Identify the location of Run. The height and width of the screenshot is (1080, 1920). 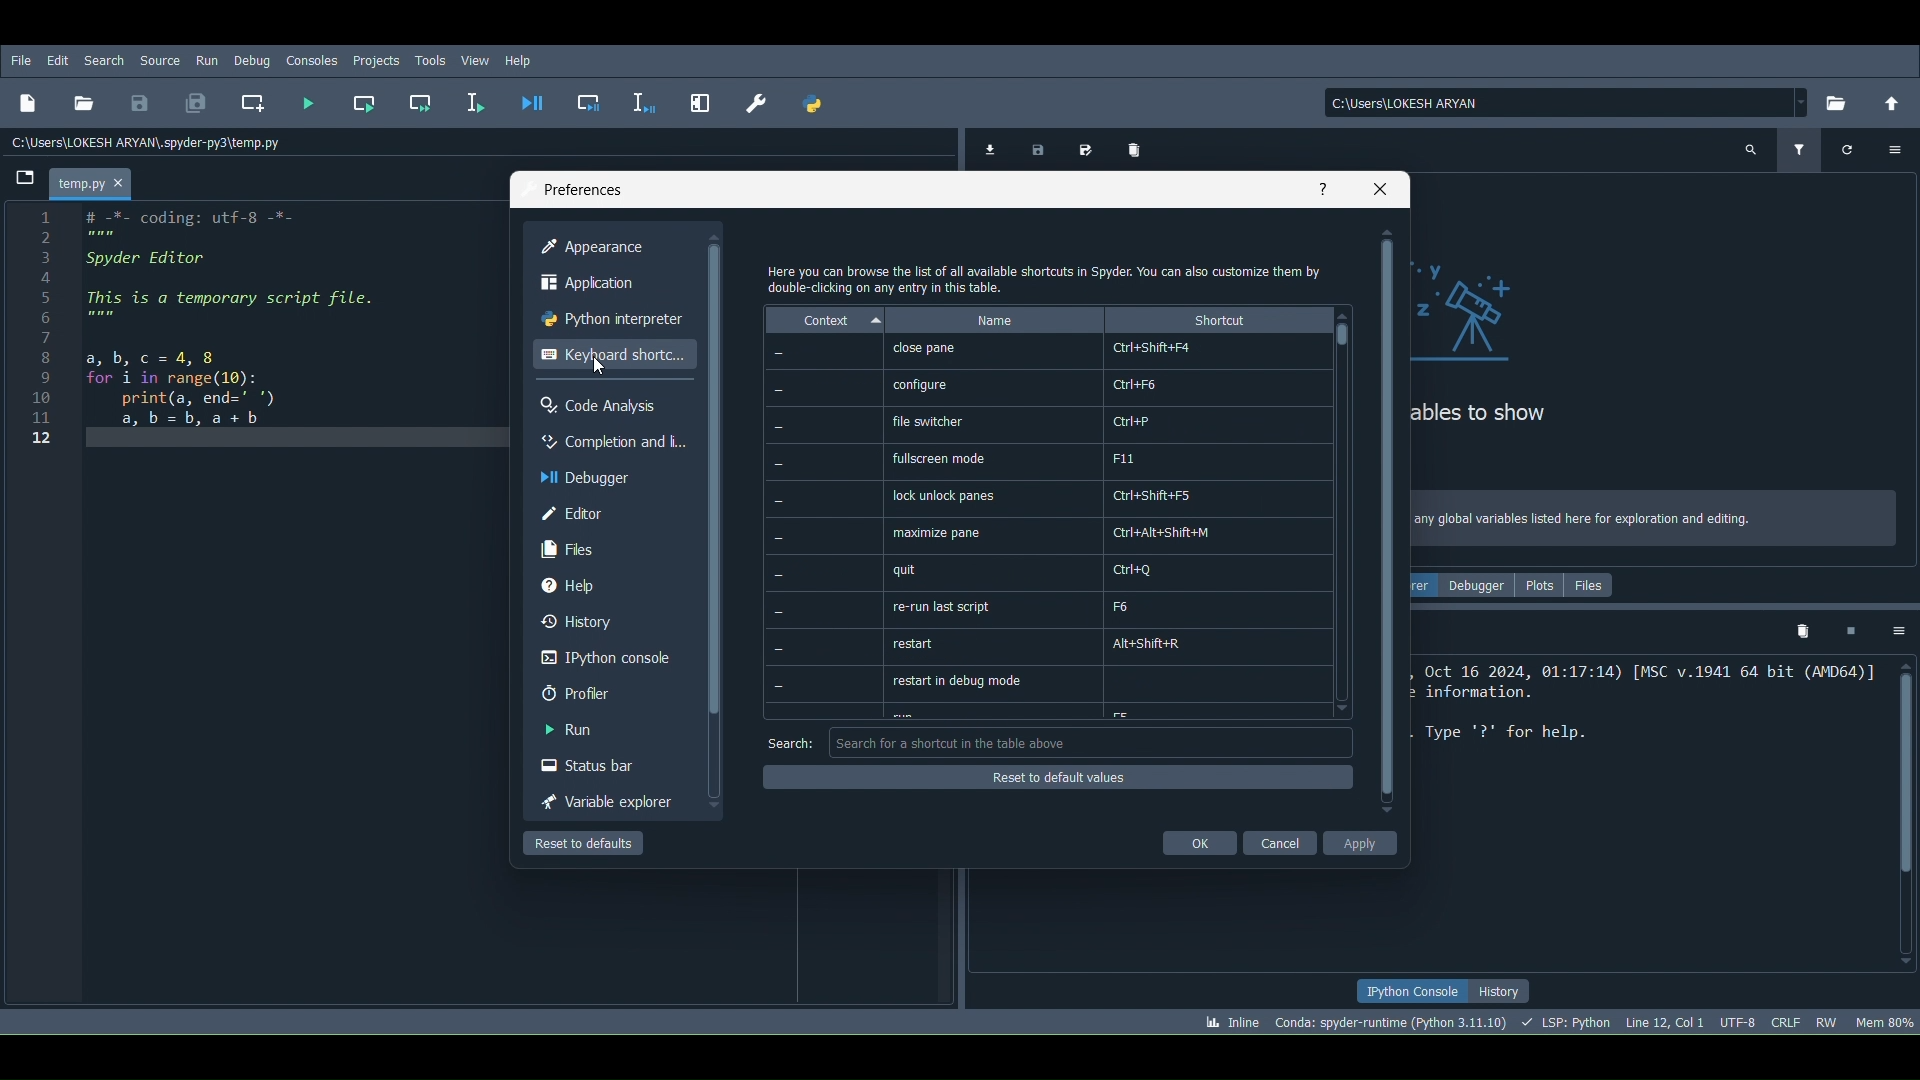
(206, 61).